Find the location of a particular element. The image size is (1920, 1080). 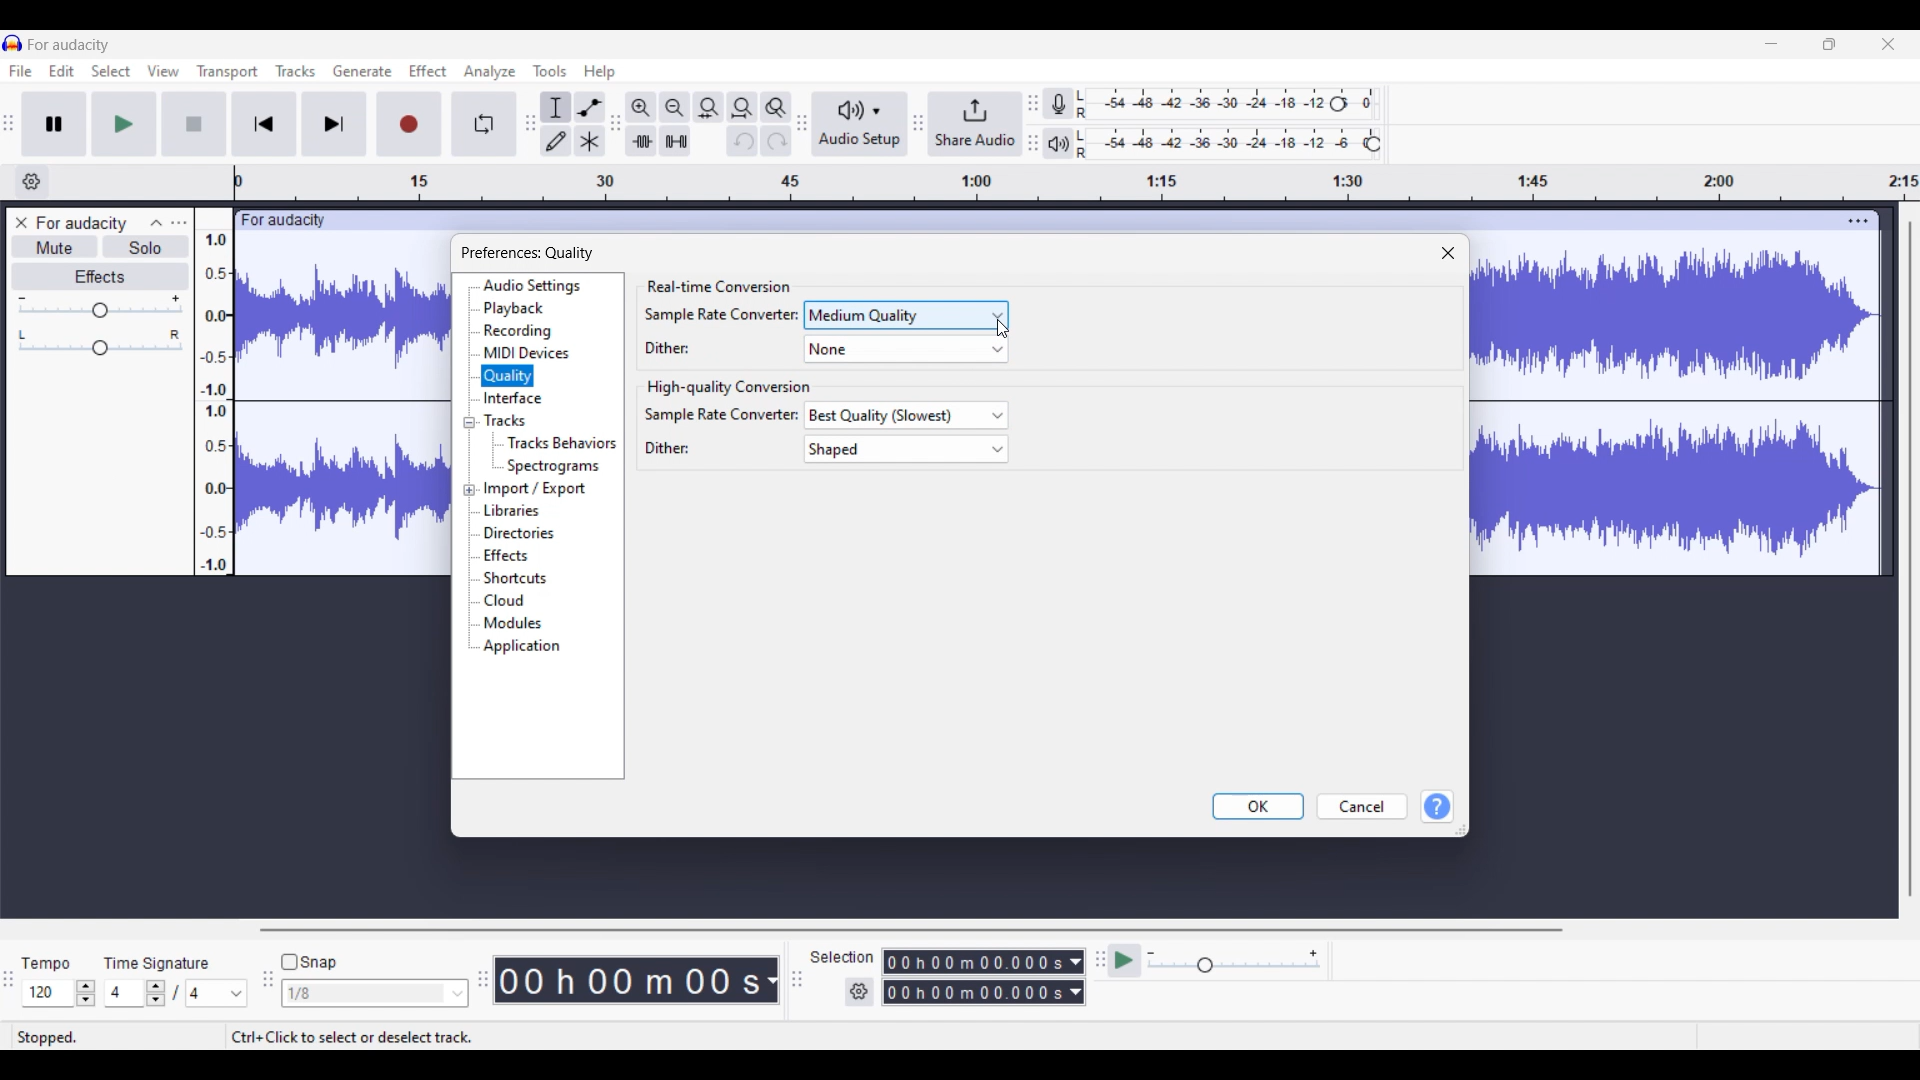

Show in smaller tab is located at coordinates (1829, 44).